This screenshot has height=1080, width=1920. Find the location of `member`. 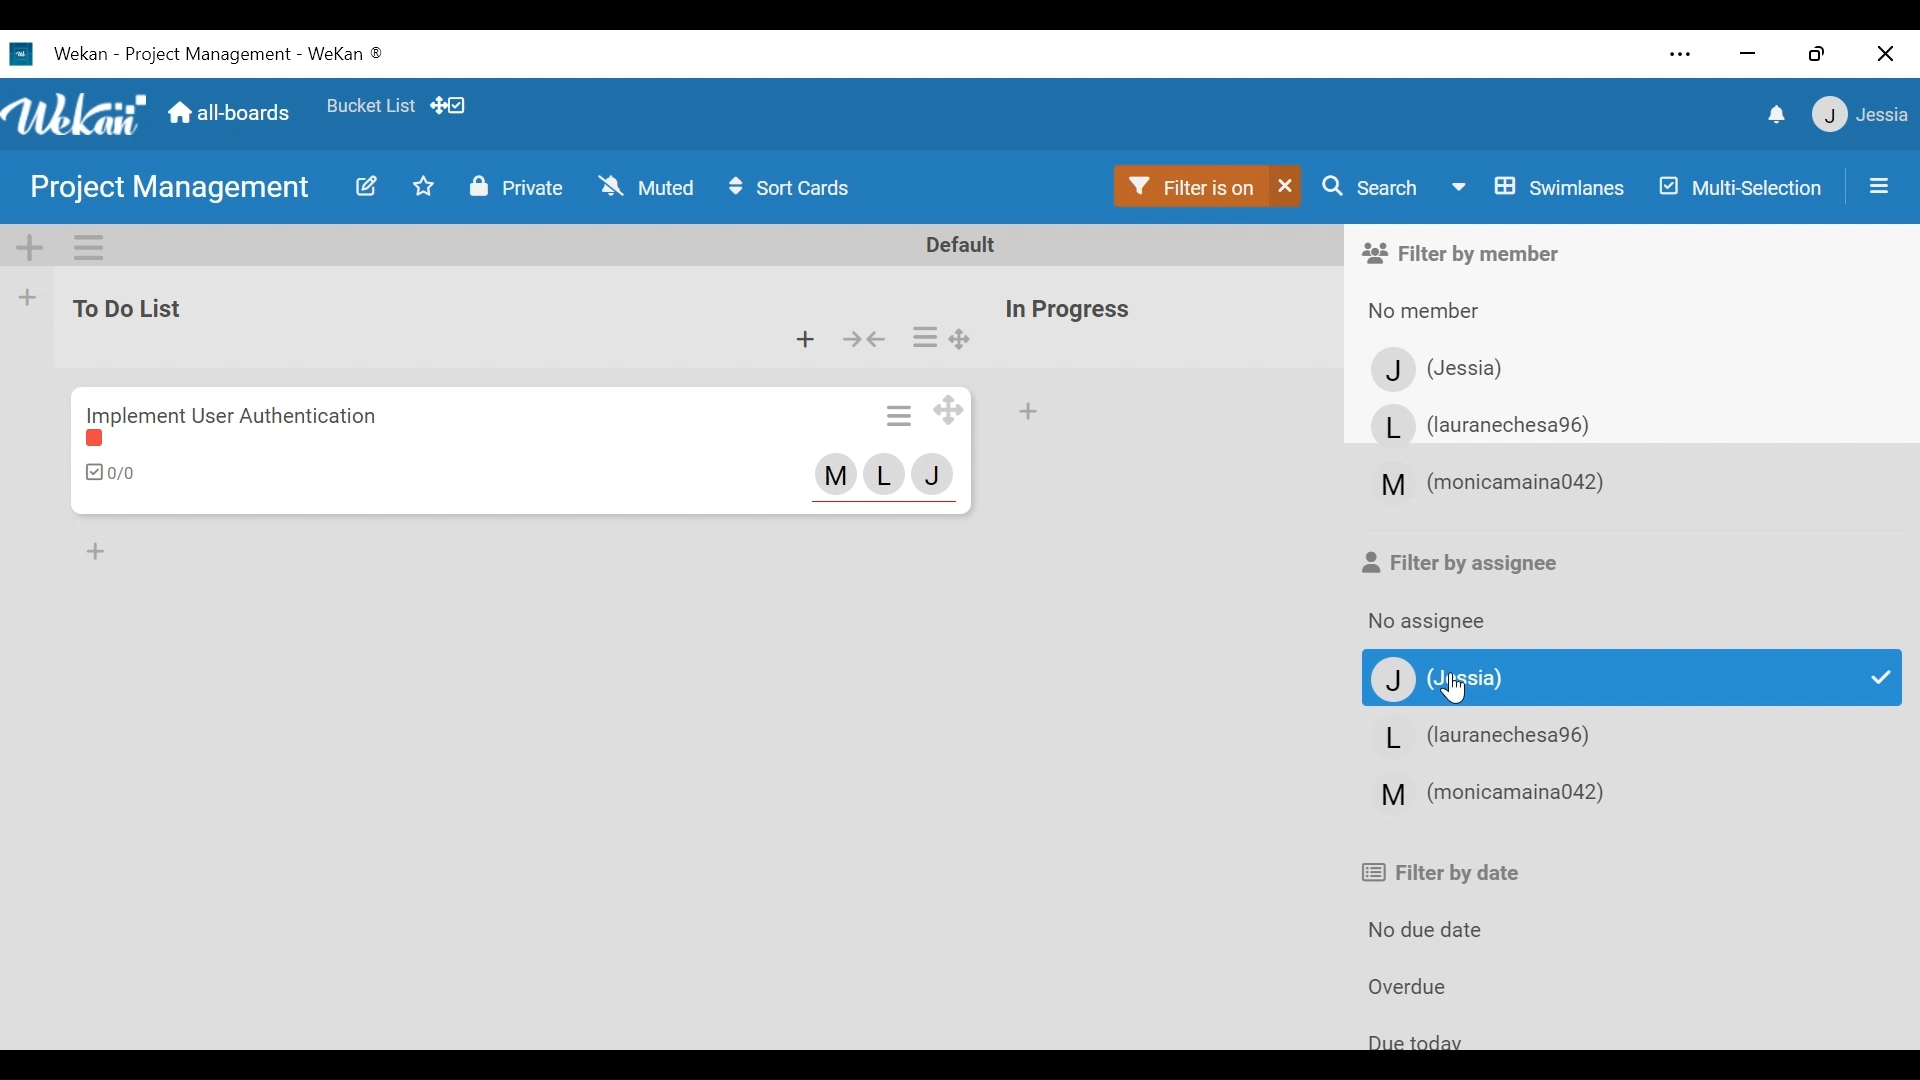

member is located at coordinates (832, 476).